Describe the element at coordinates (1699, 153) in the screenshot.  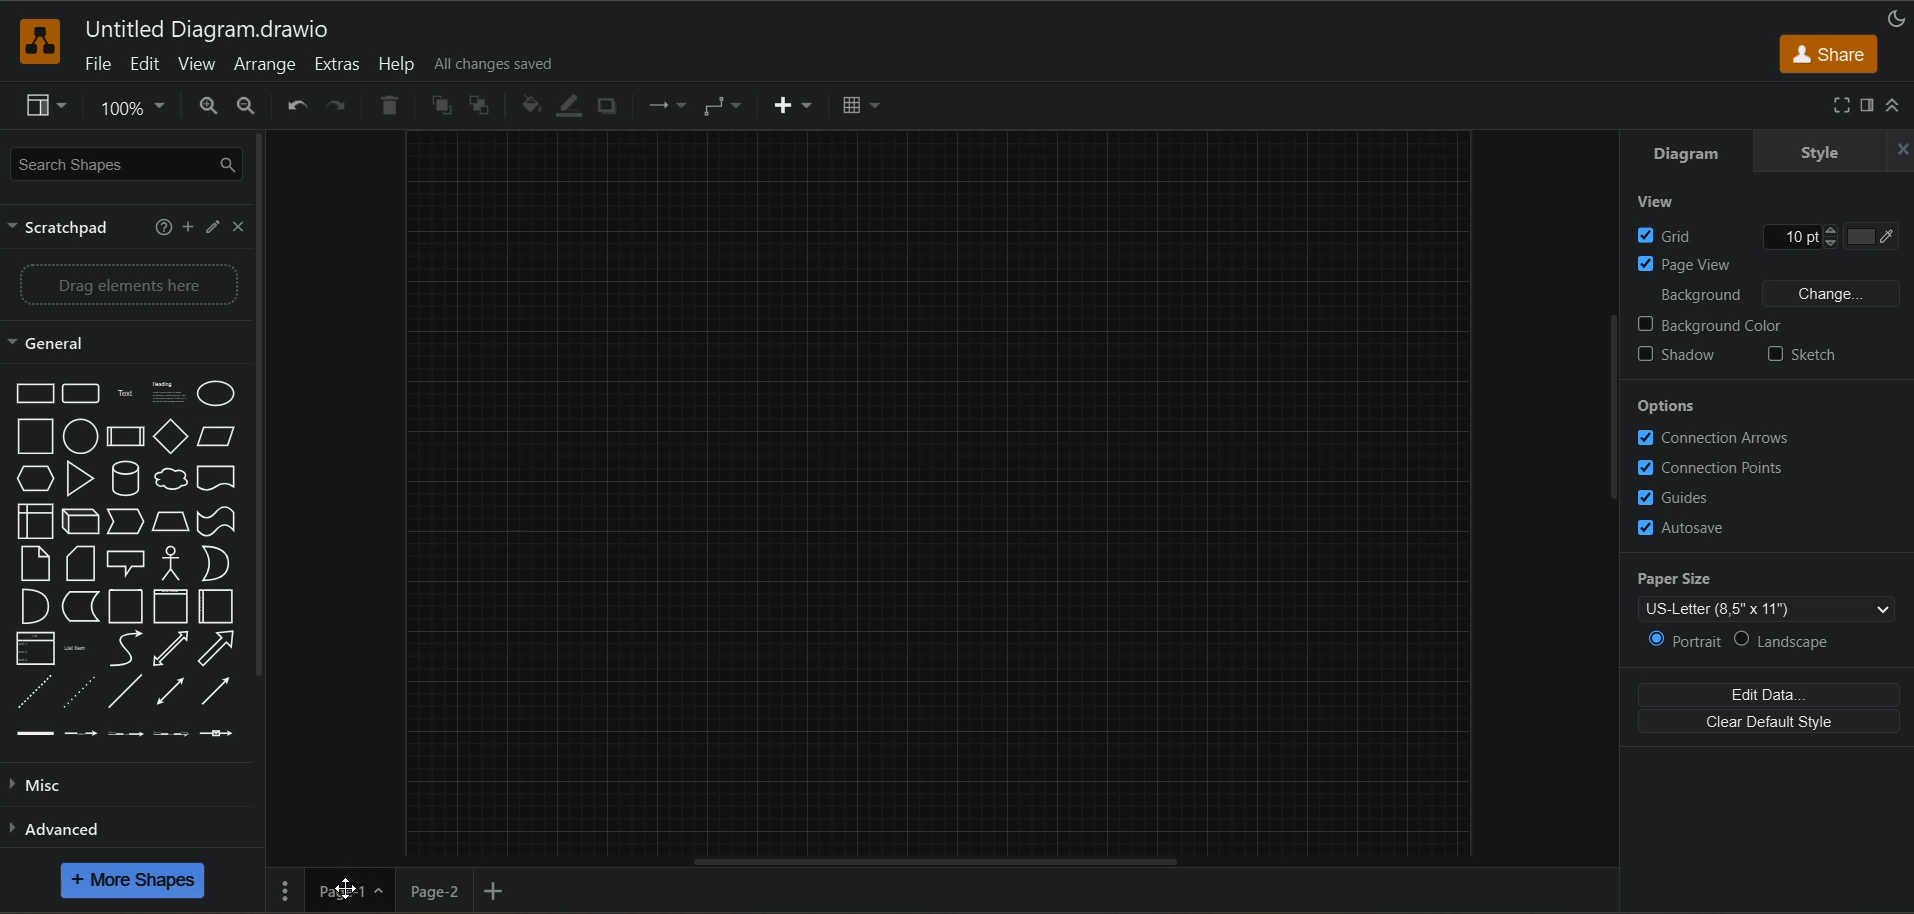
I see `diagram` at that location.